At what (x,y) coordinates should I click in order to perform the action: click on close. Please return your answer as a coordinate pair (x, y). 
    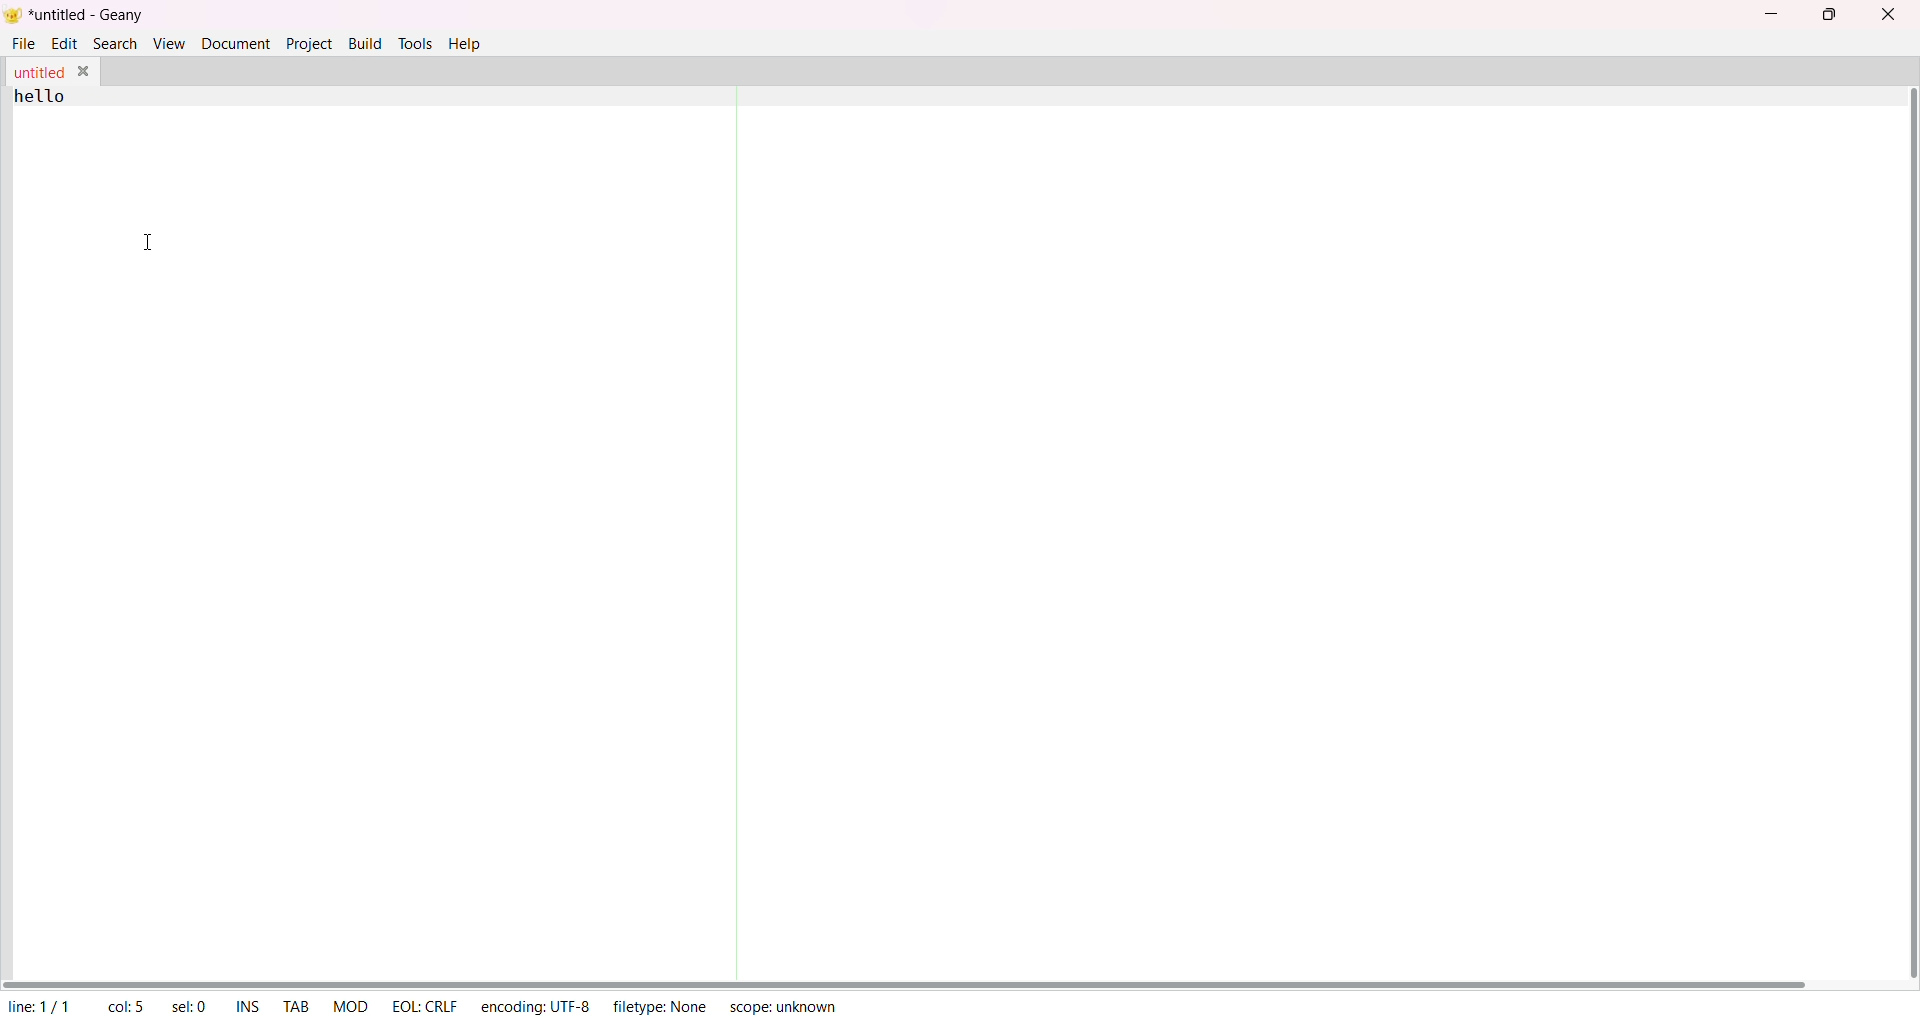
    Looking at the image, I should click on (1889, 18).